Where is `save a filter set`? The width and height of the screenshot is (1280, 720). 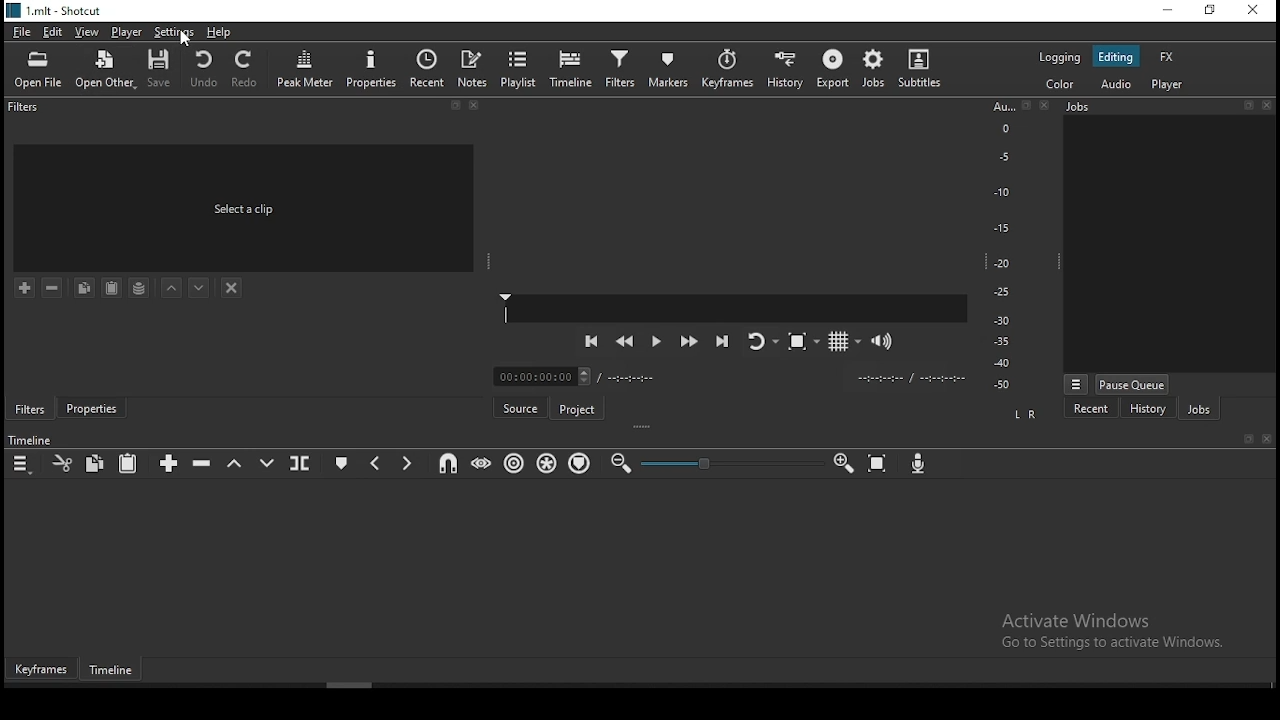
save a filter set is located at coordinates (139, 288).